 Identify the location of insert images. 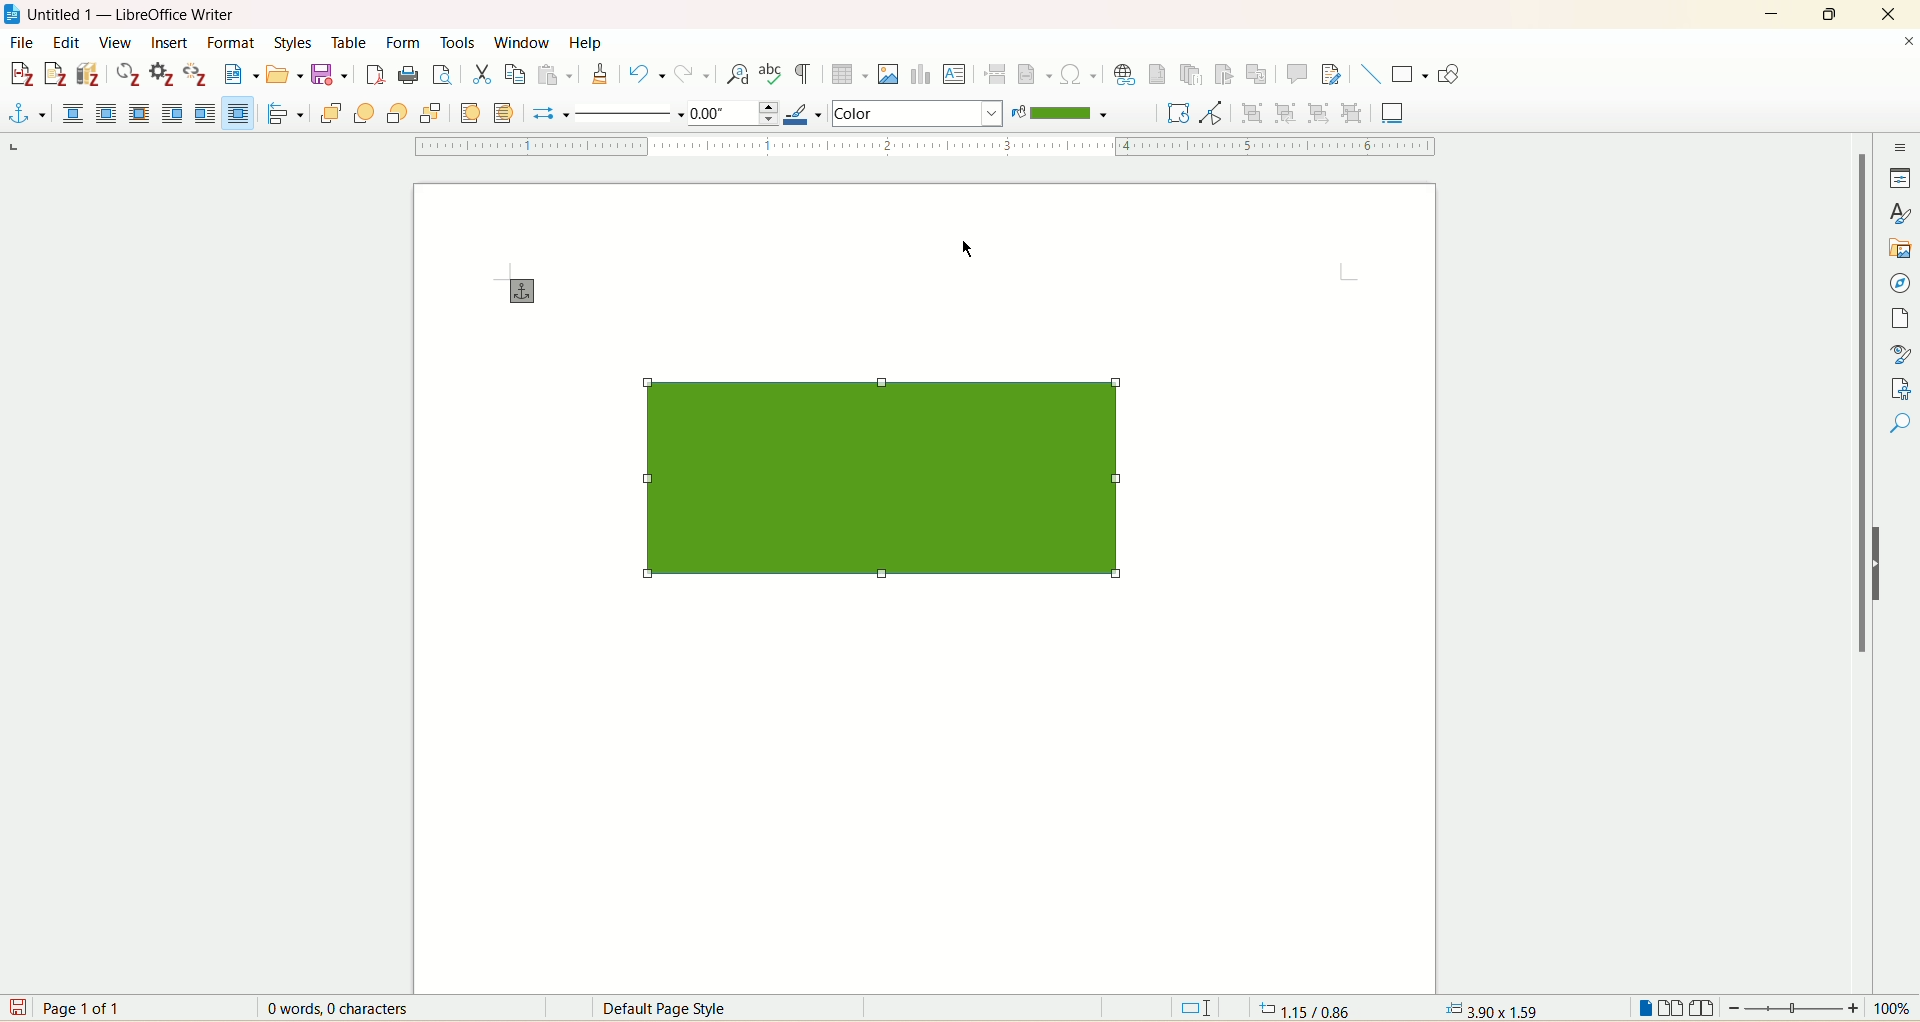
(890, 74).